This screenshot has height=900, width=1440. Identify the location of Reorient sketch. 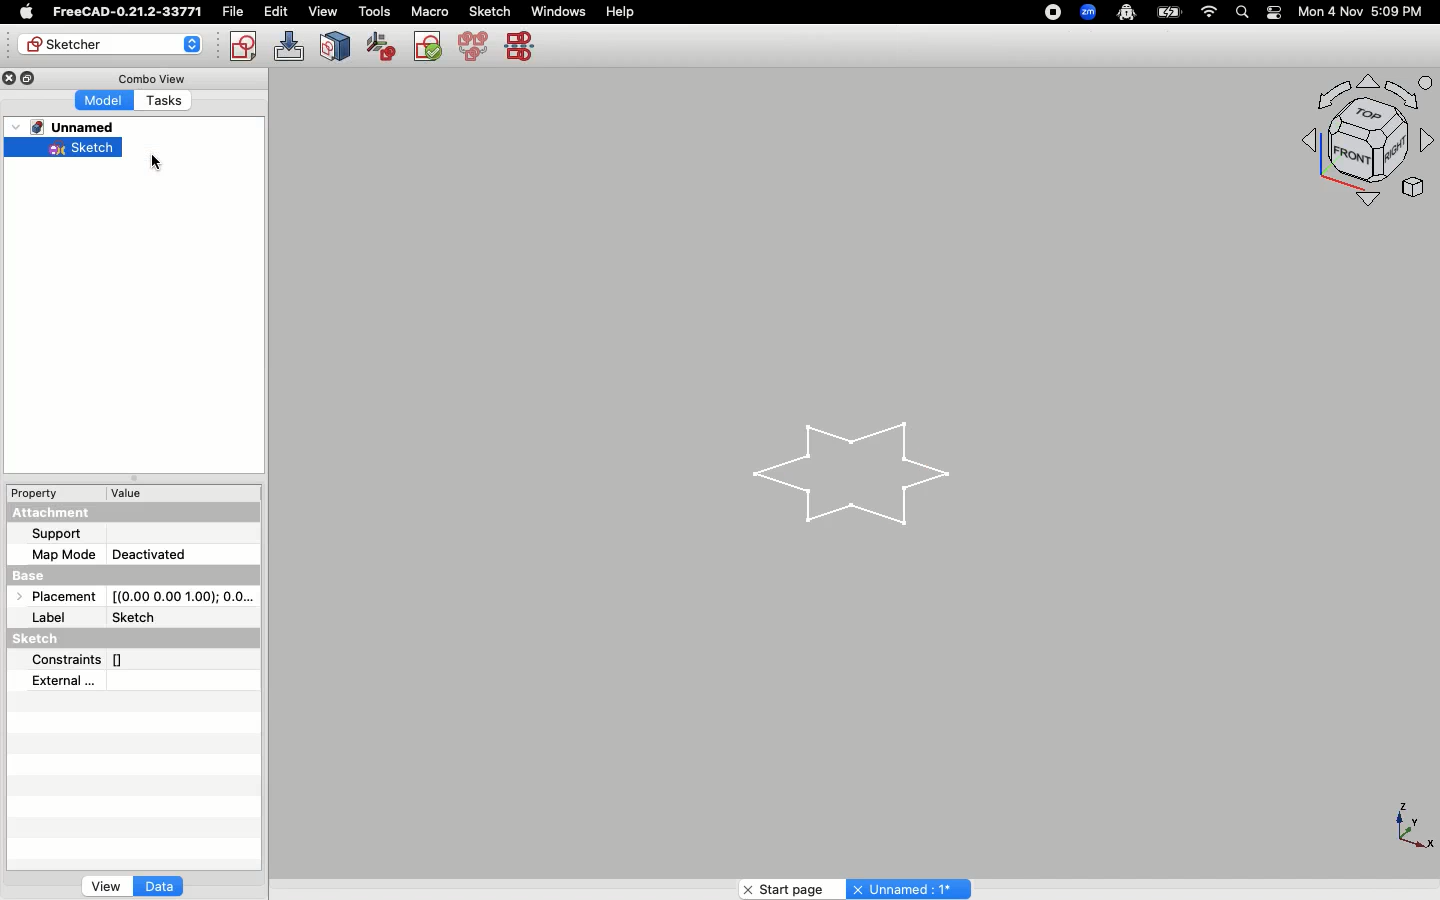
(428, 50).